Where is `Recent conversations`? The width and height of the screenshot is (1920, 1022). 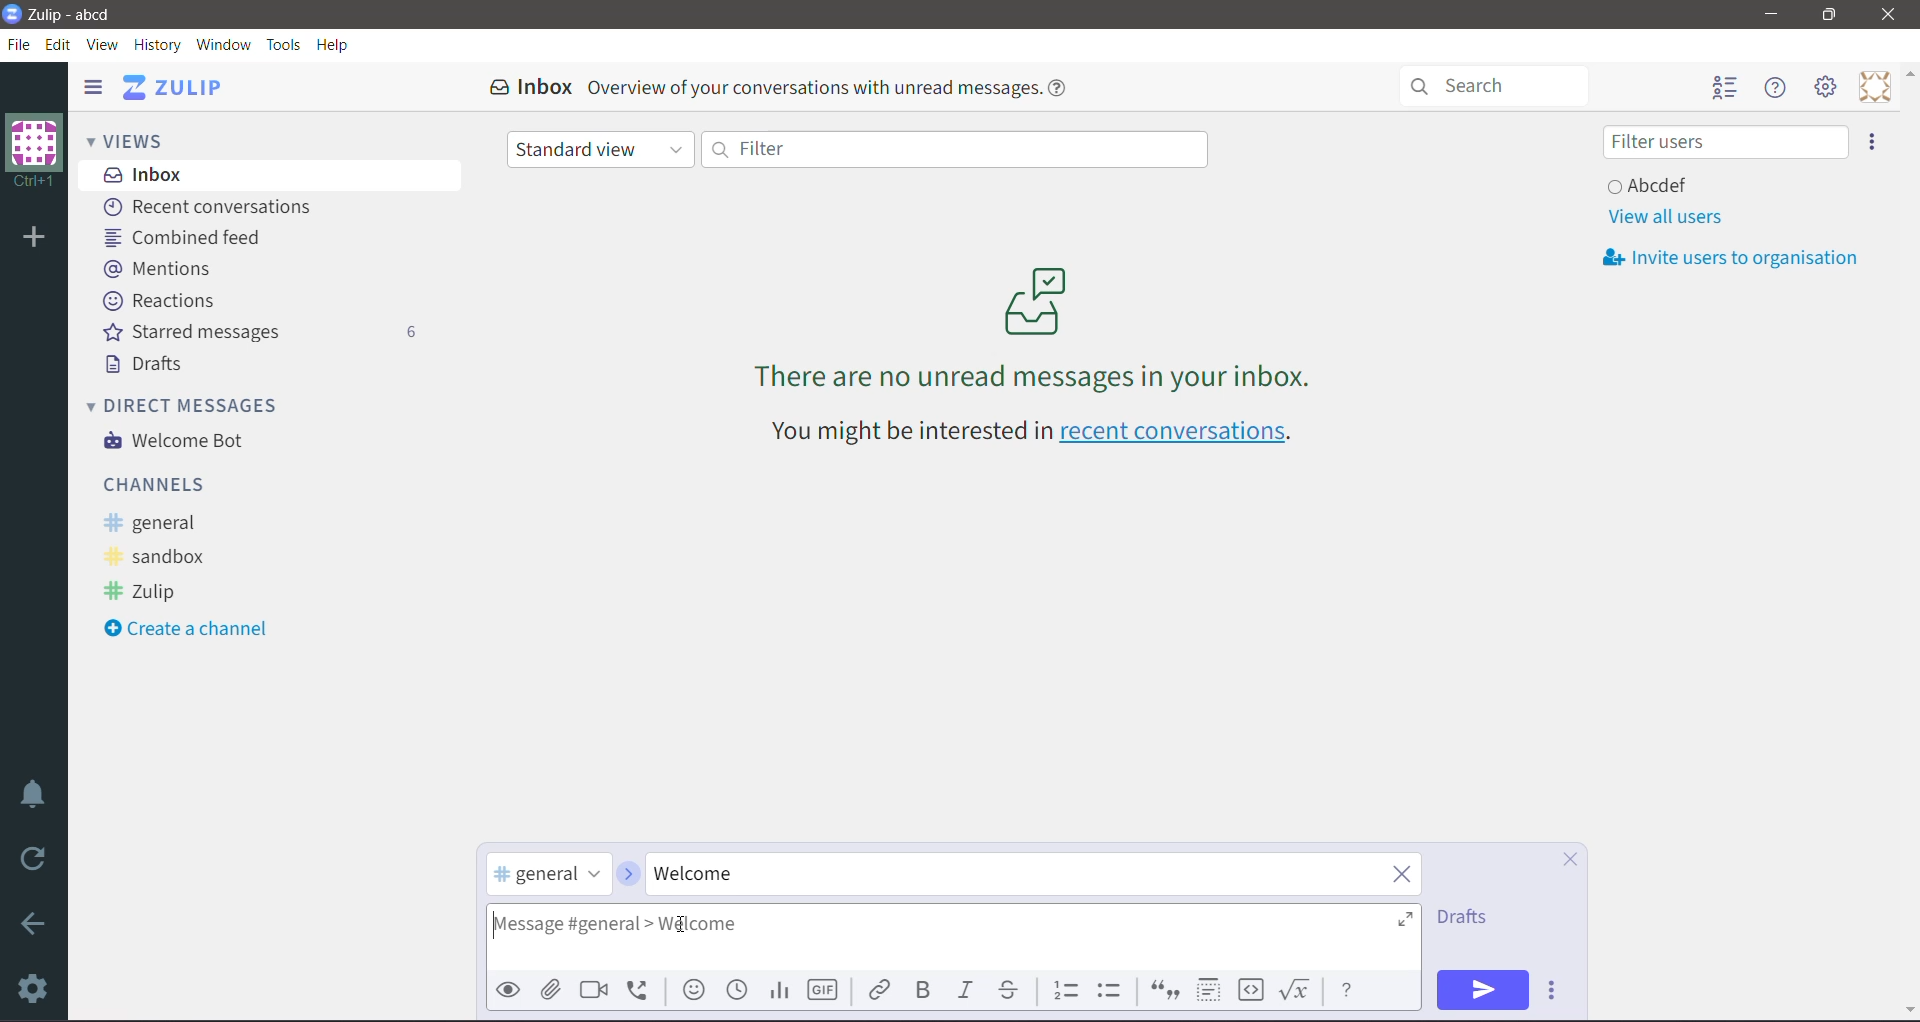
Recent conversations is located at coordinates (214, 208).